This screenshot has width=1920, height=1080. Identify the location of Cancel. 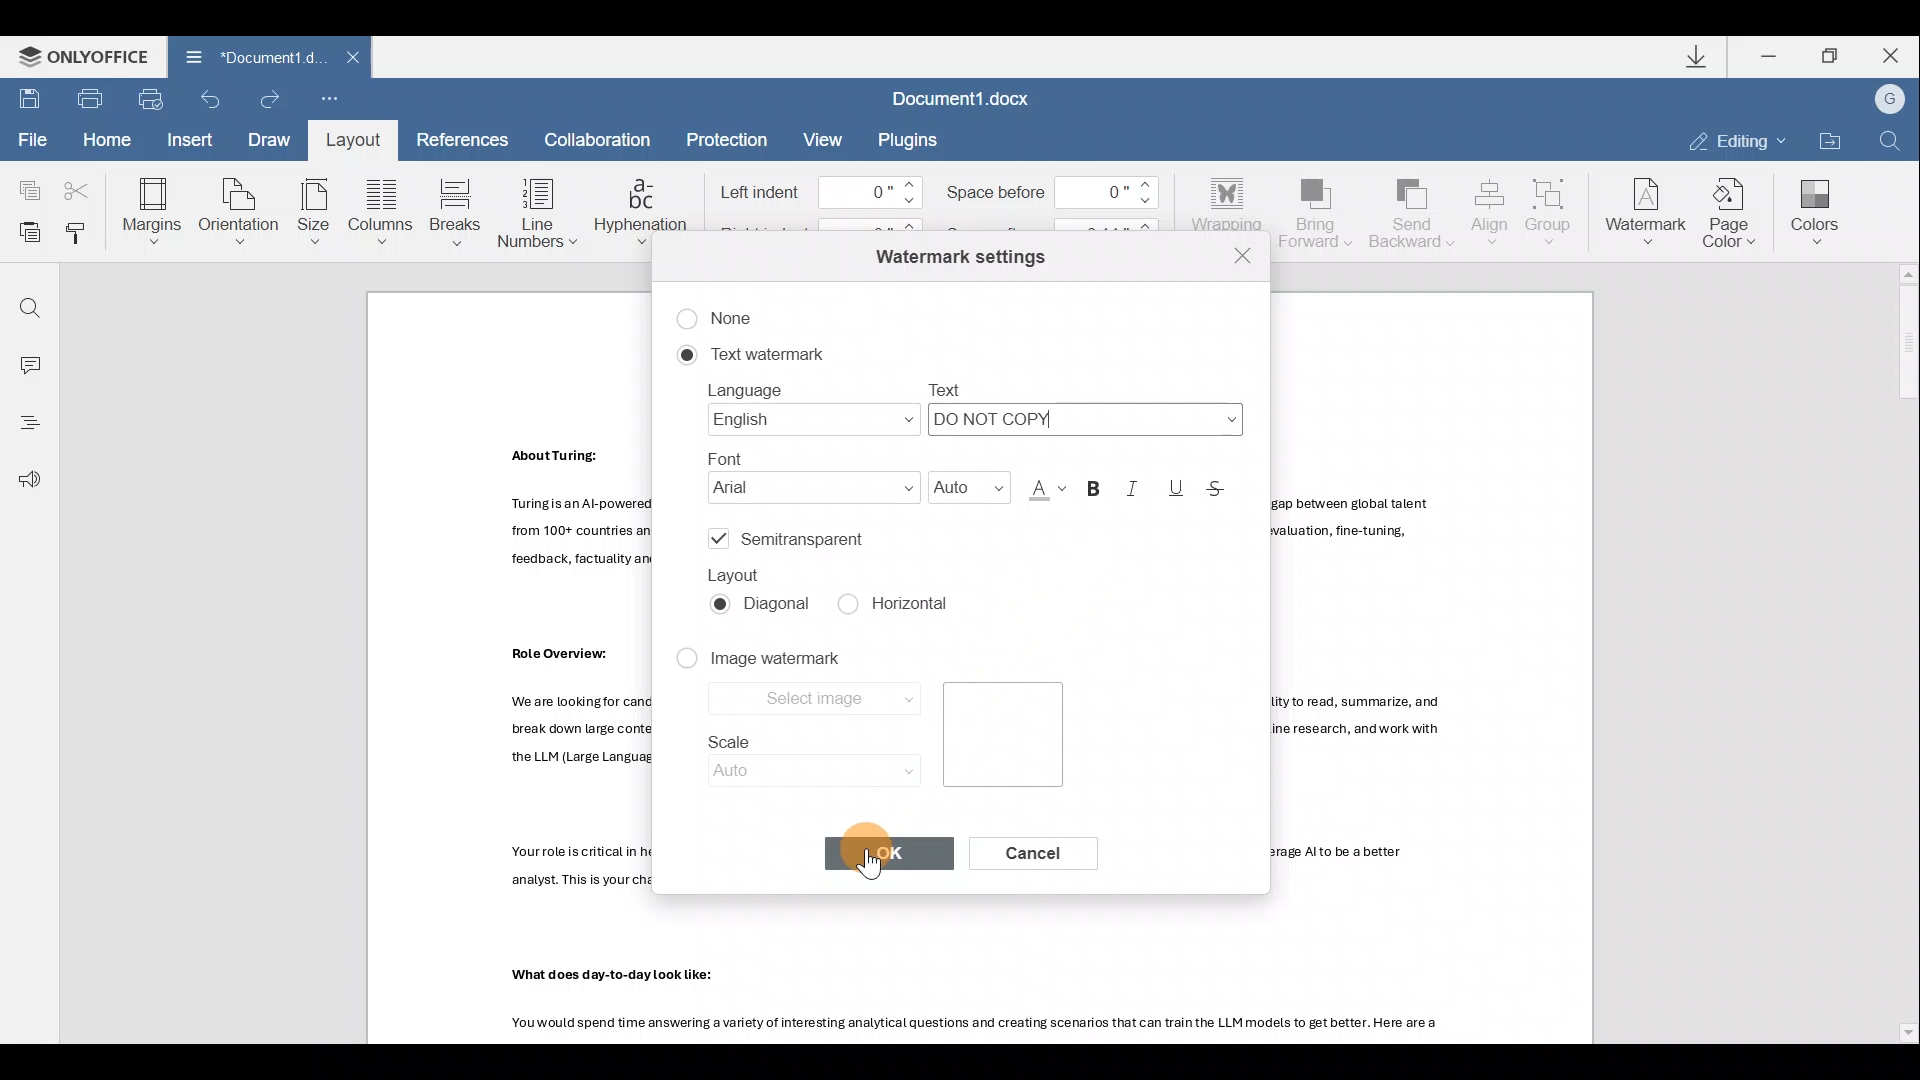
(1048, 859).